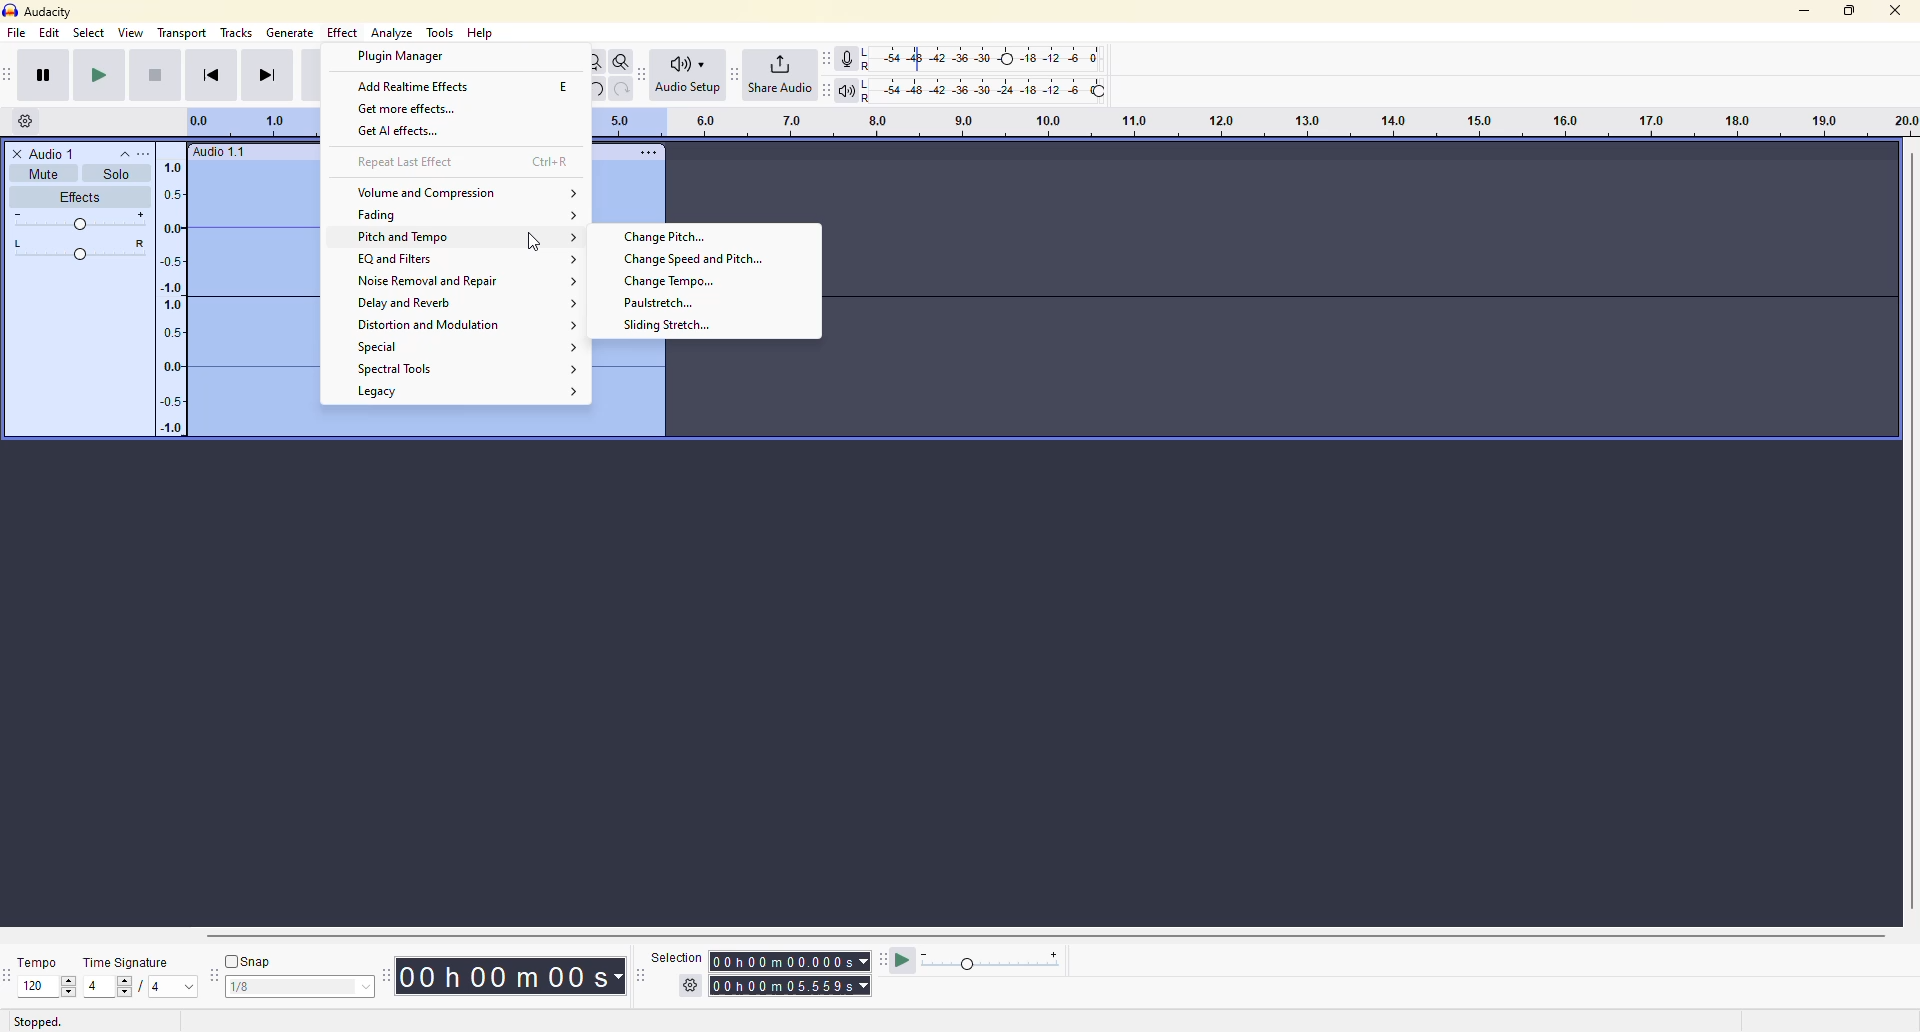  What do you see at coordinates (401, 368) in the screenshot?
I see `spectral tools` at bounding box center [401, 368].